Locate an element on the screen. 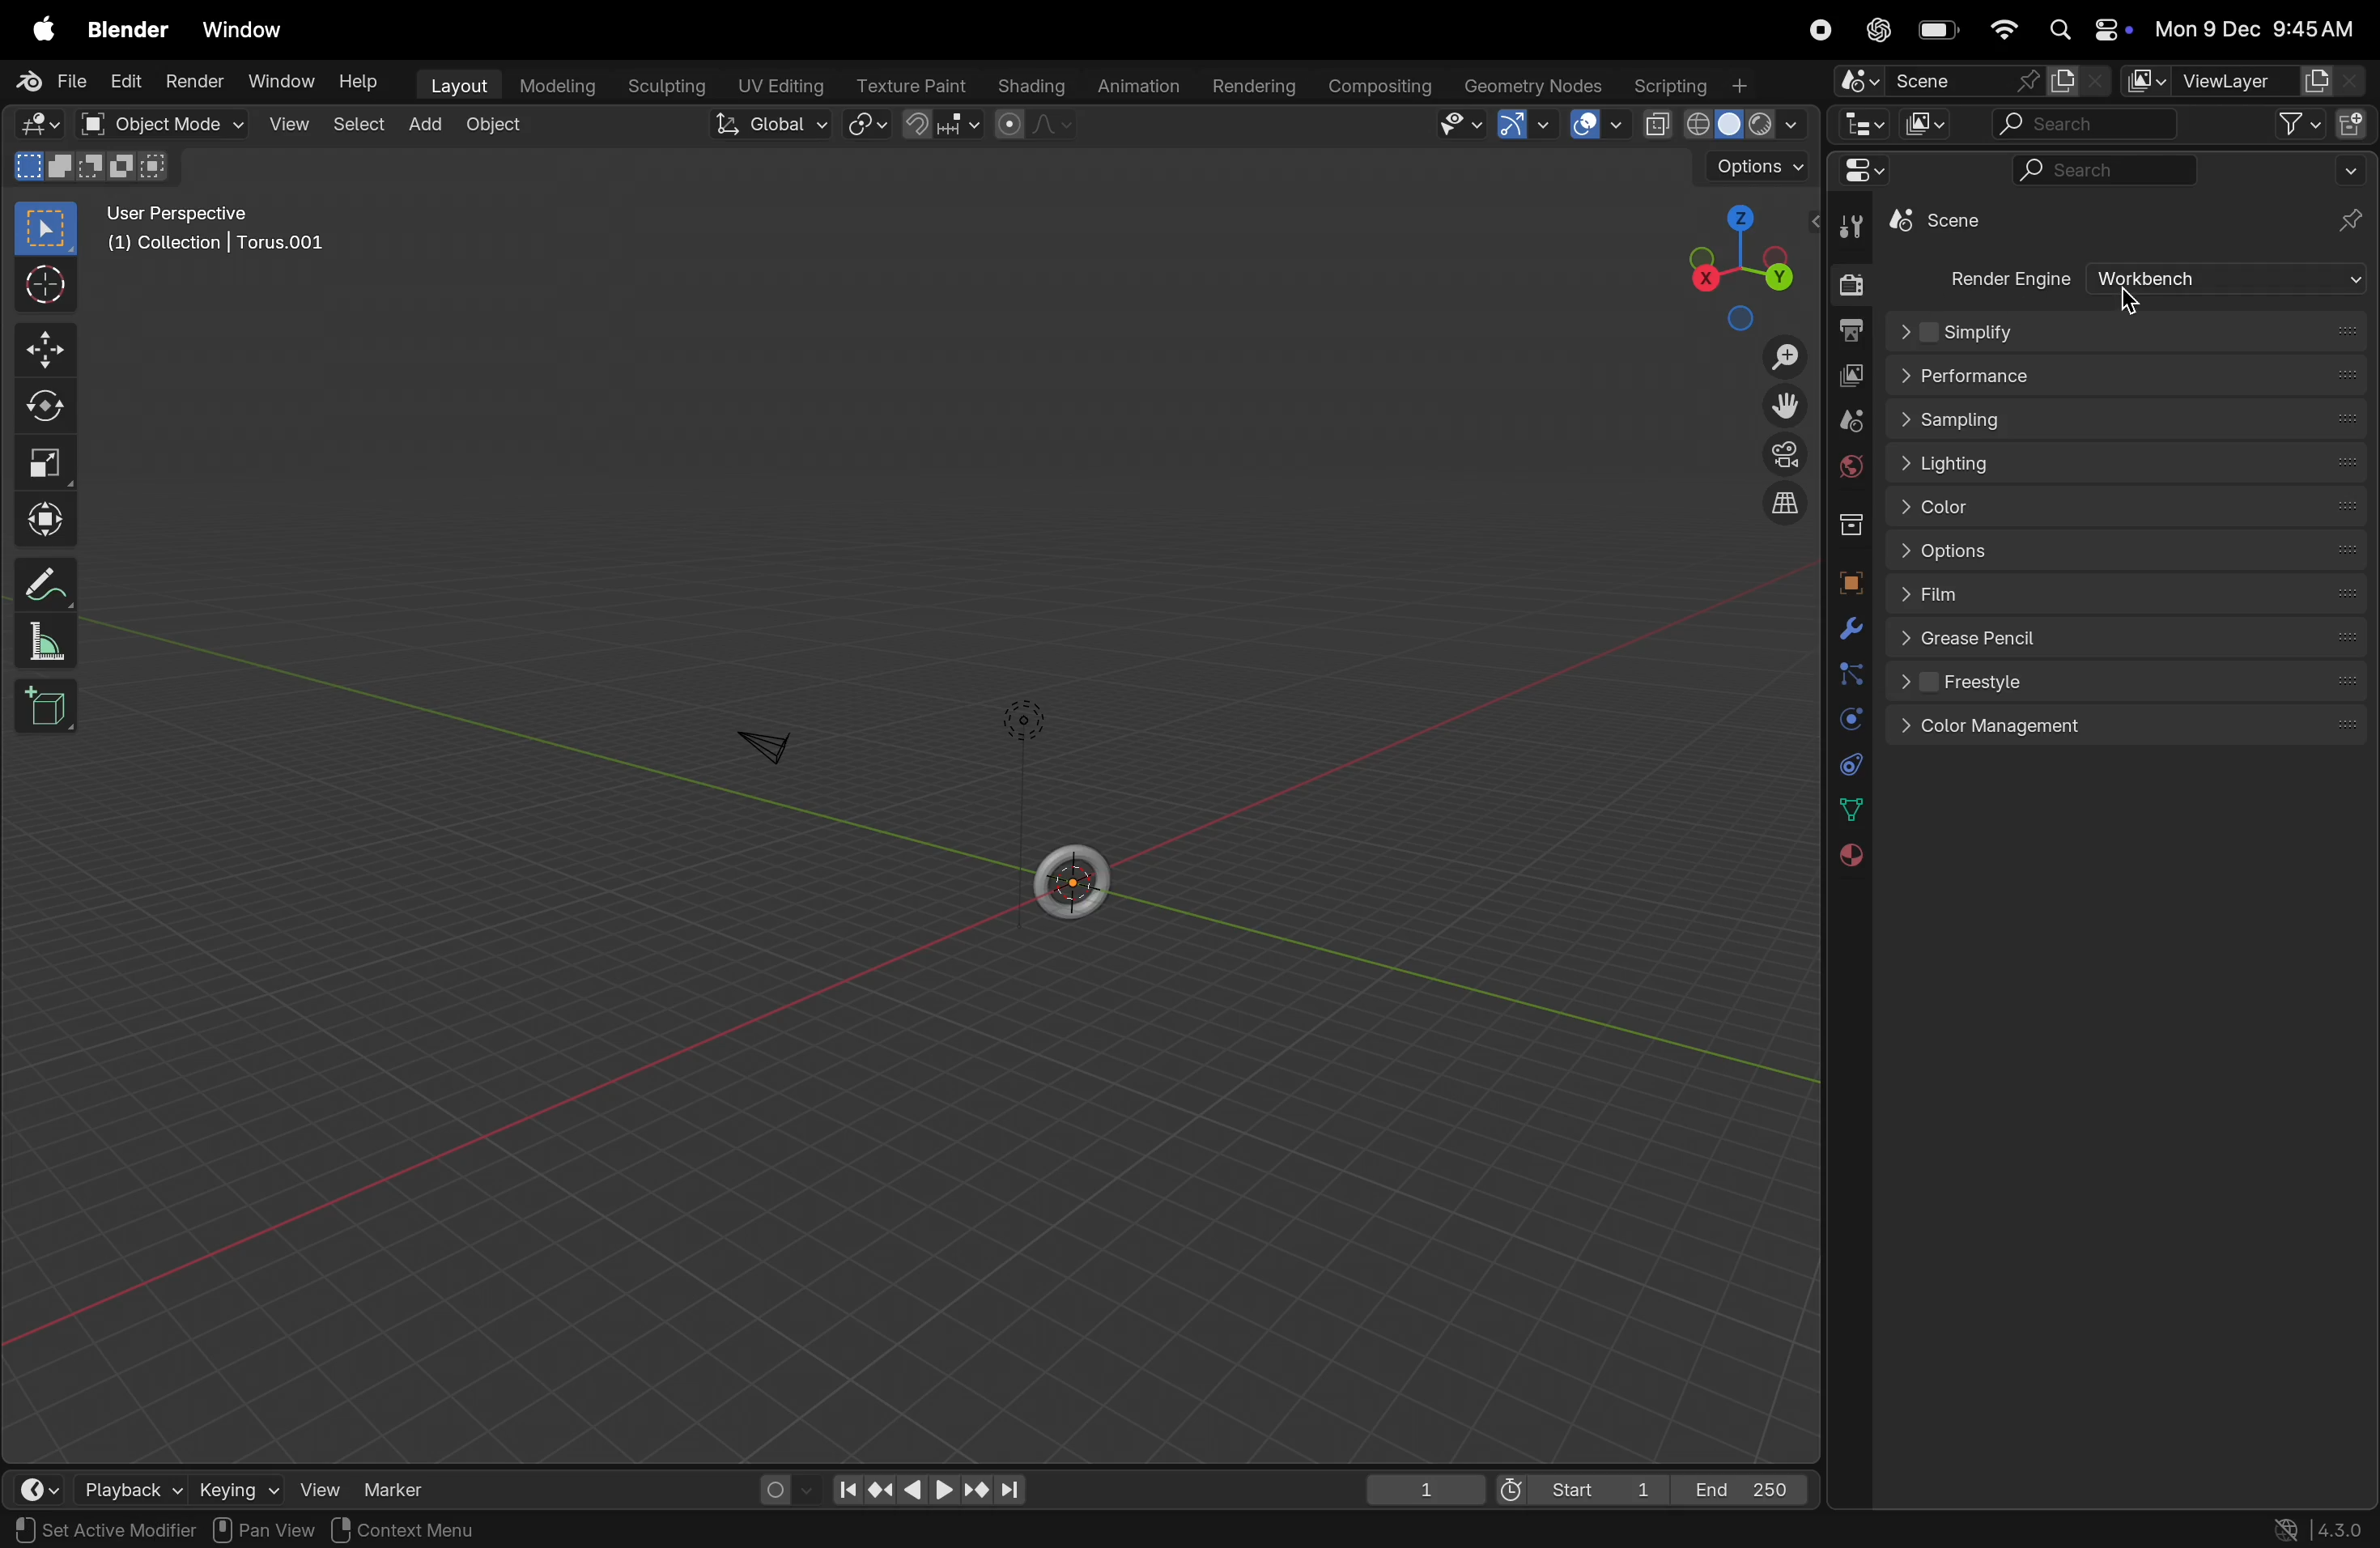  battery is located at coordinates (1939, 29).